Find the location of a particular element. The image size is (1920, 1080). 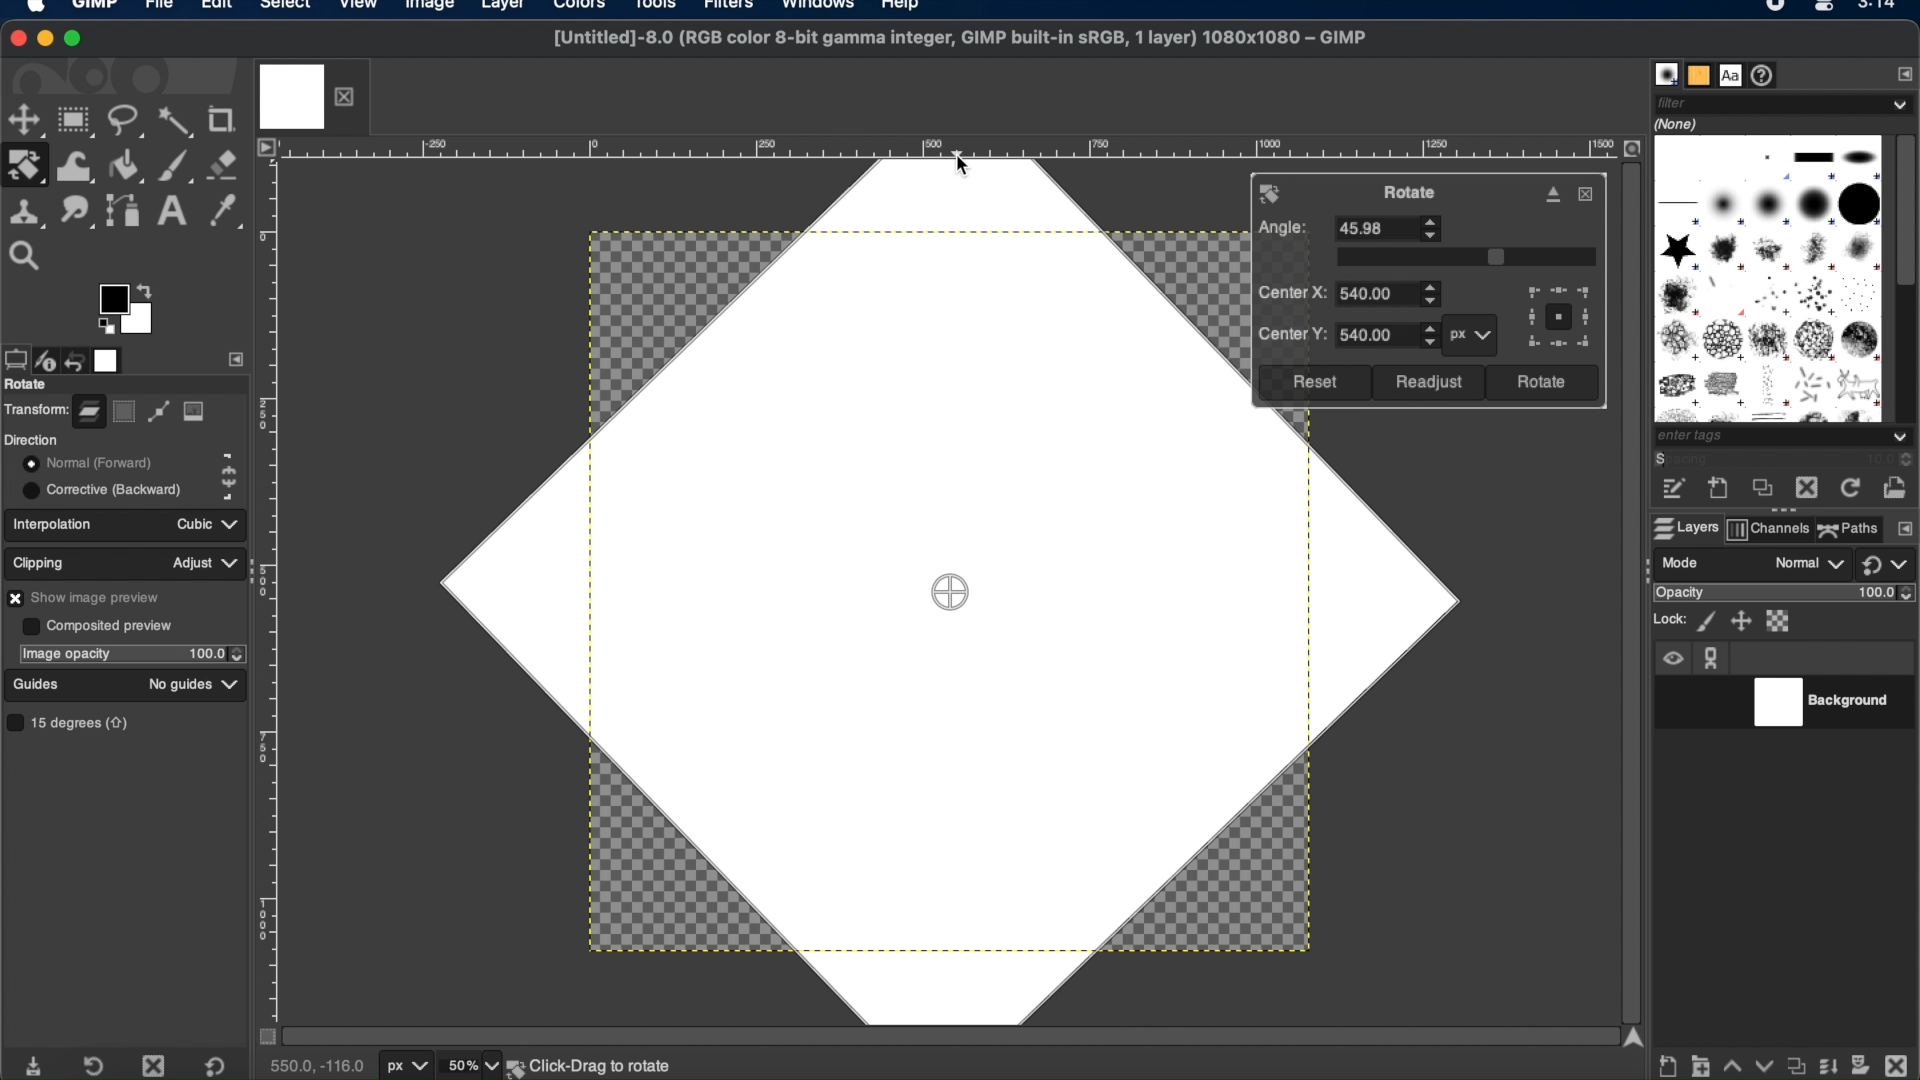

brush types is located at coordinates (1767, 278).